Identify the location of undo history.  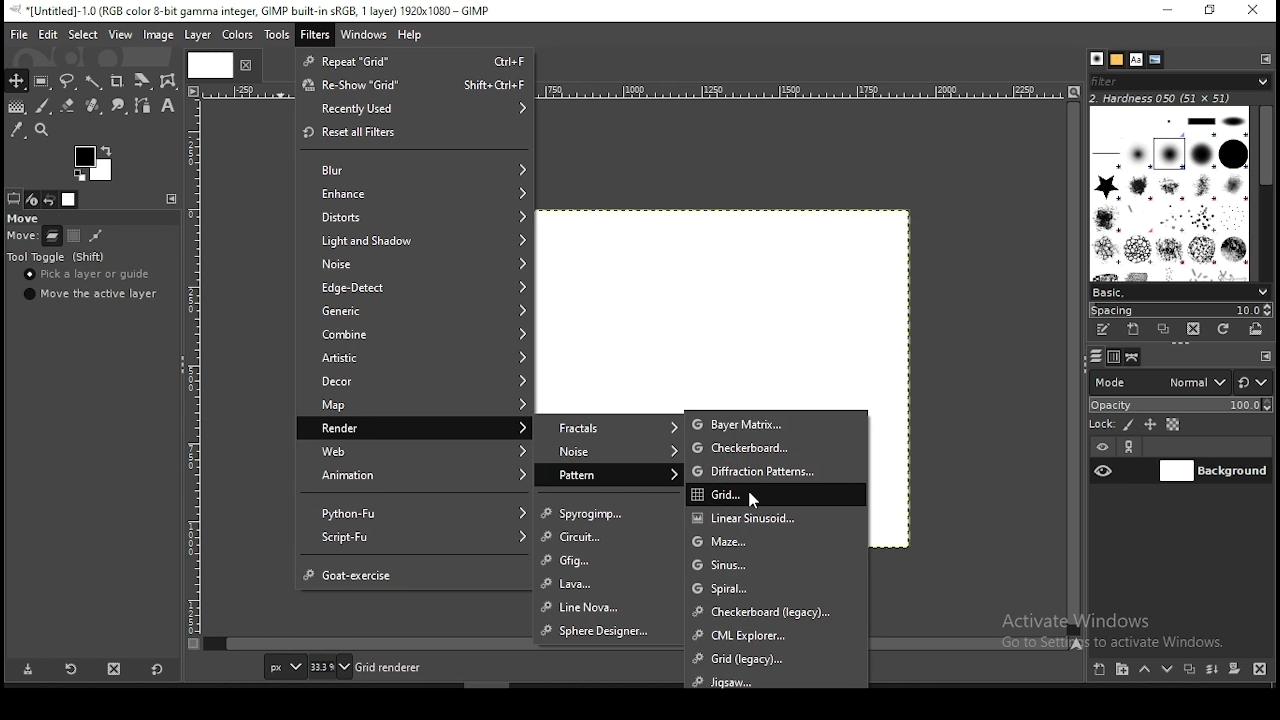
(50, 200).